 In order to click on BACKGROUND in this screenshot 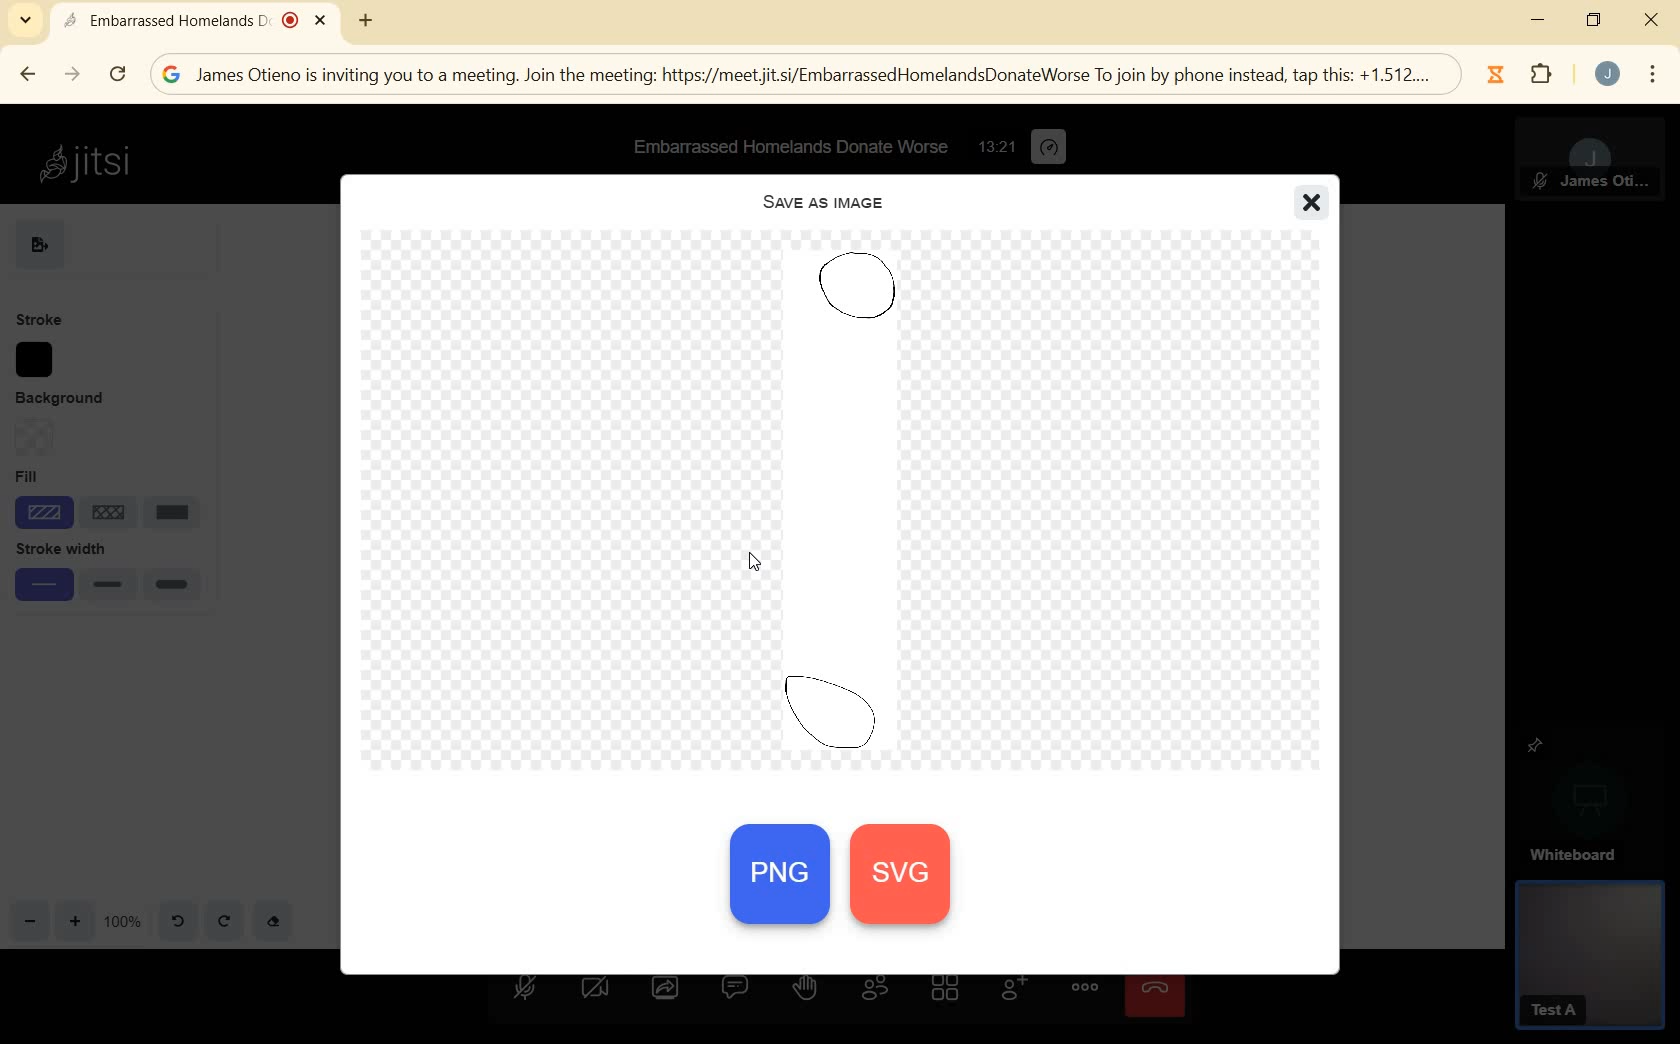, I will do `click(76, 402)`.